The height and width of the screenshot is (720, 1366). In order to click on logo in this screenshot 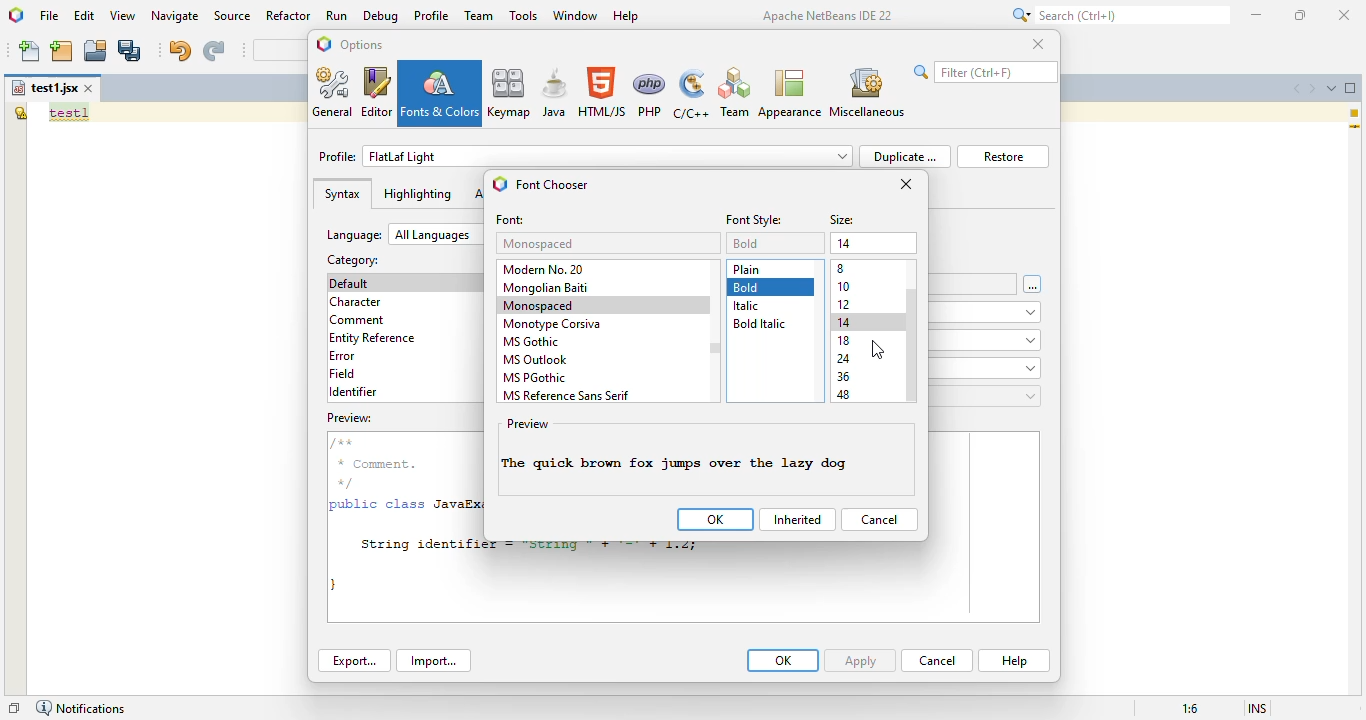, I will do `click(500, 183)`.